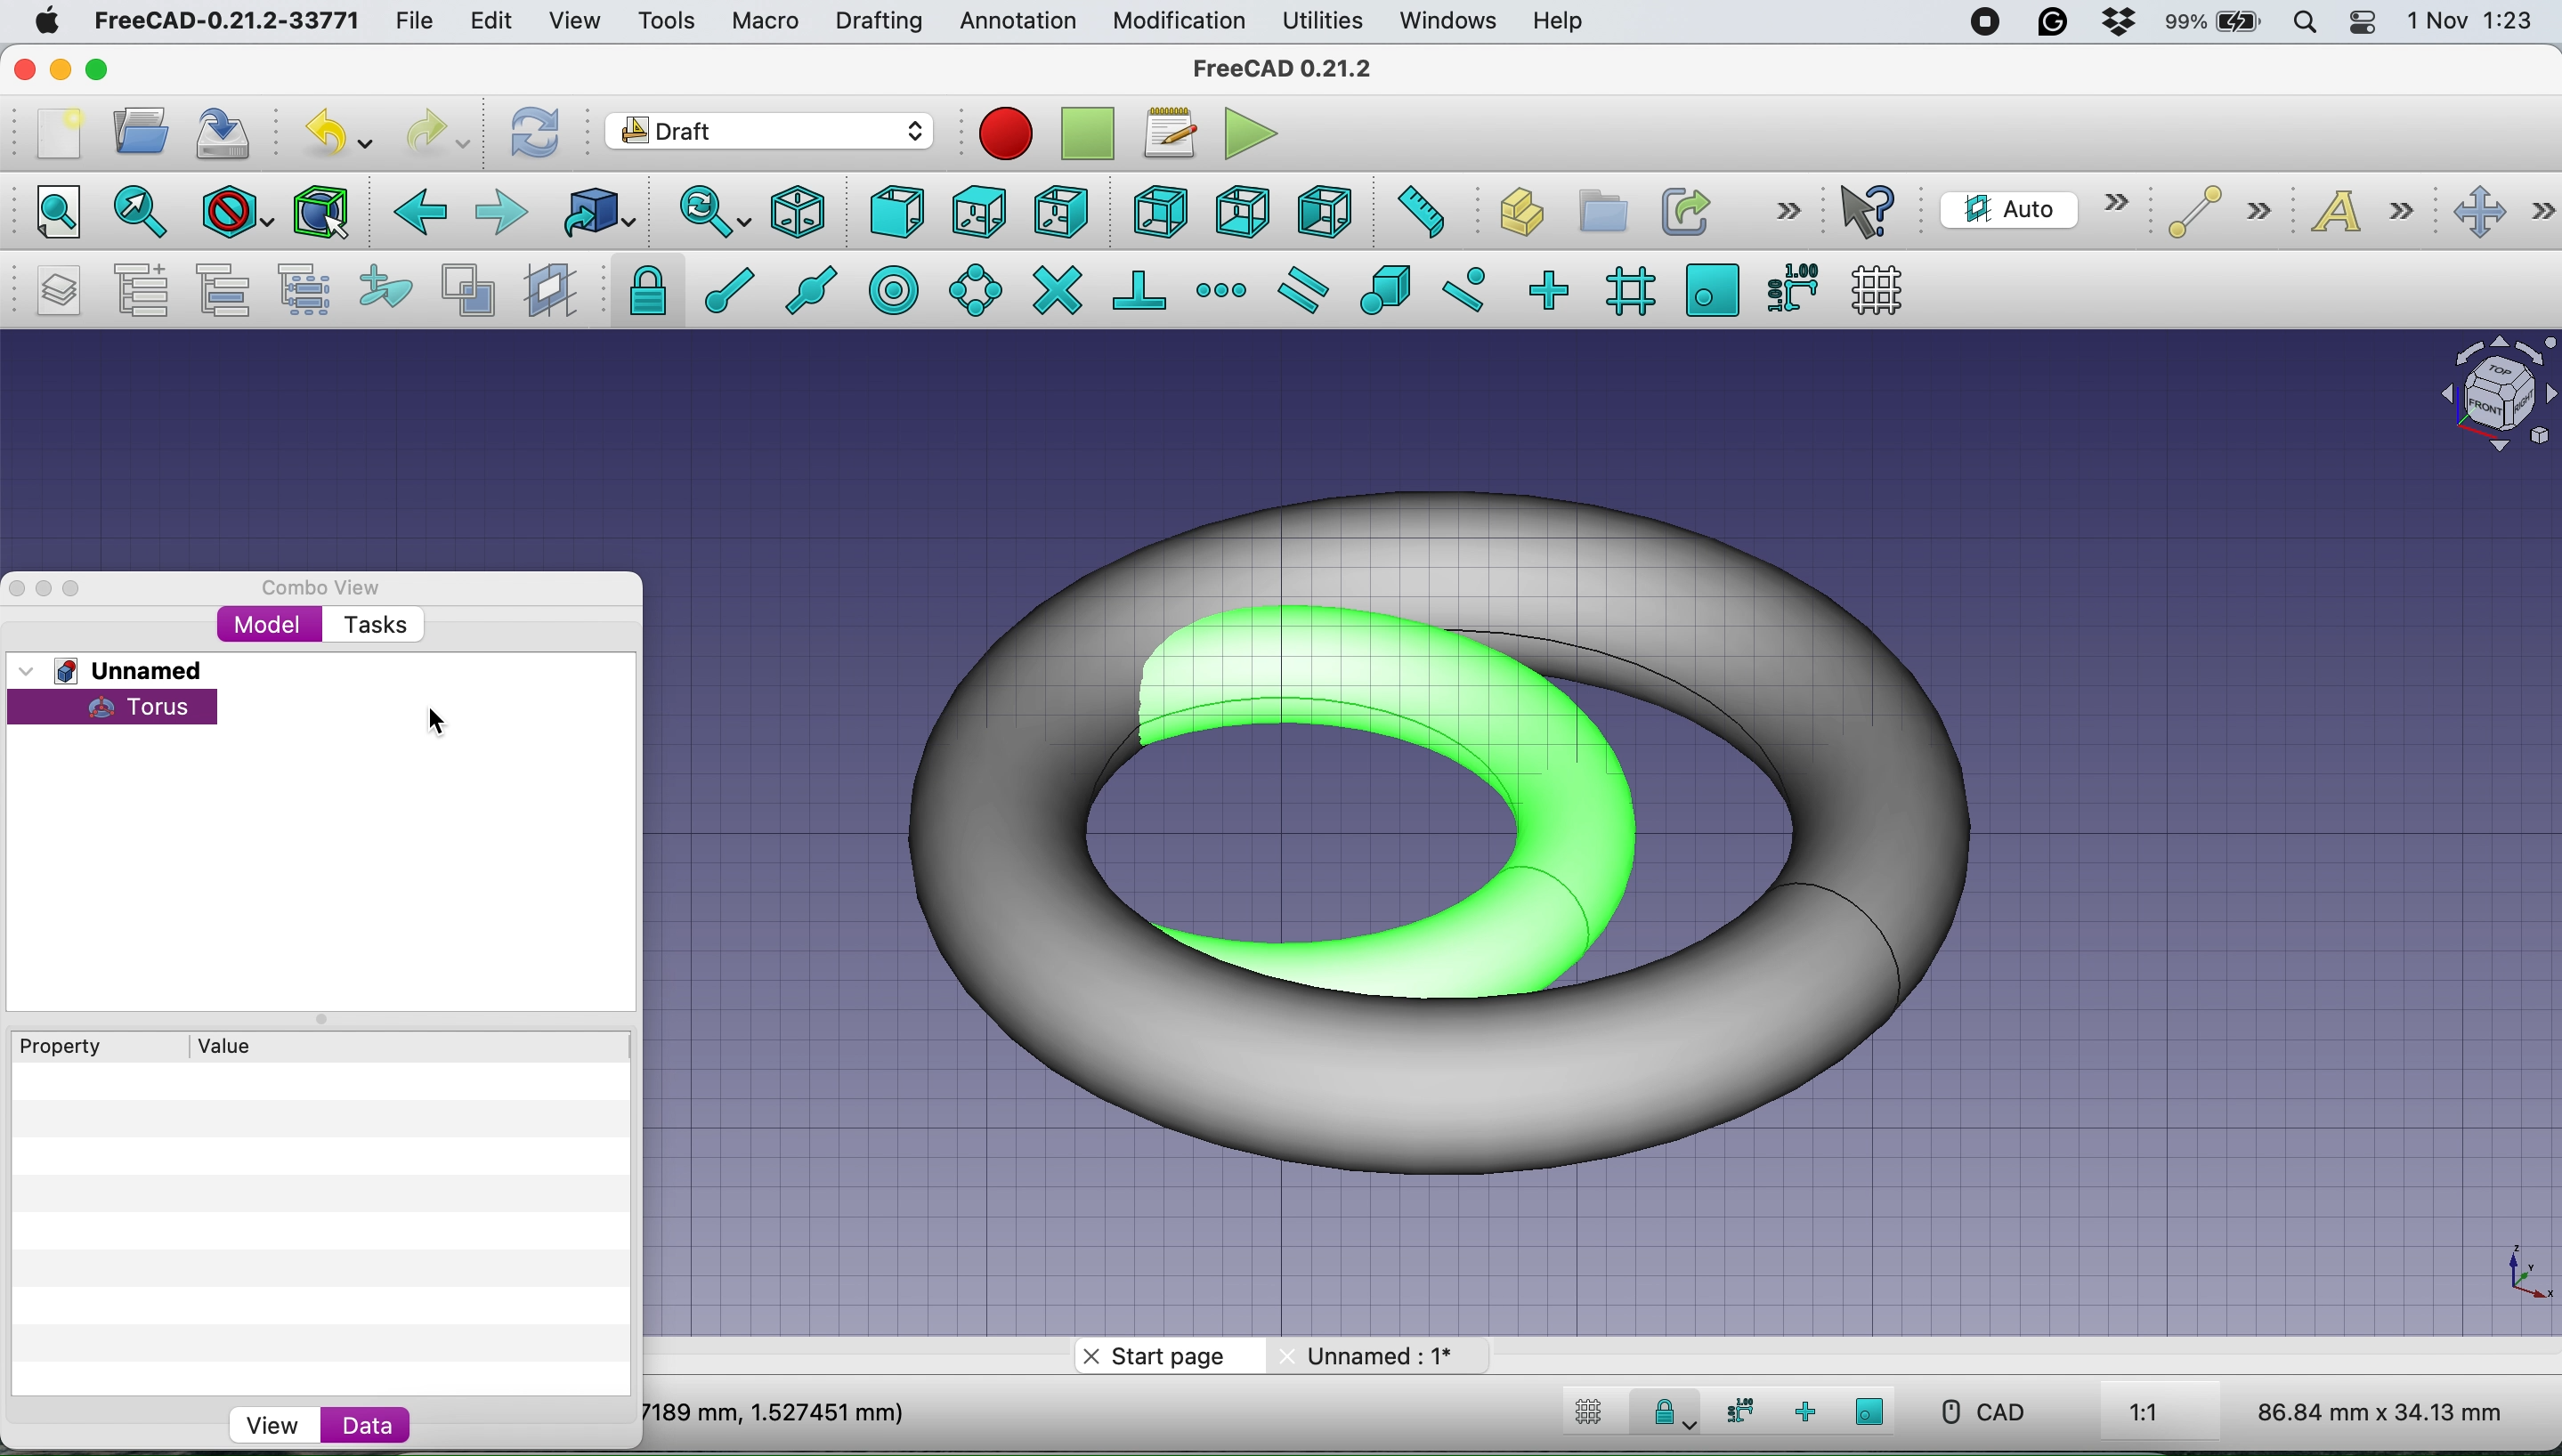  Describe the element at coordinates (380, 625) in the screenshot. I see `tasks` at that location.